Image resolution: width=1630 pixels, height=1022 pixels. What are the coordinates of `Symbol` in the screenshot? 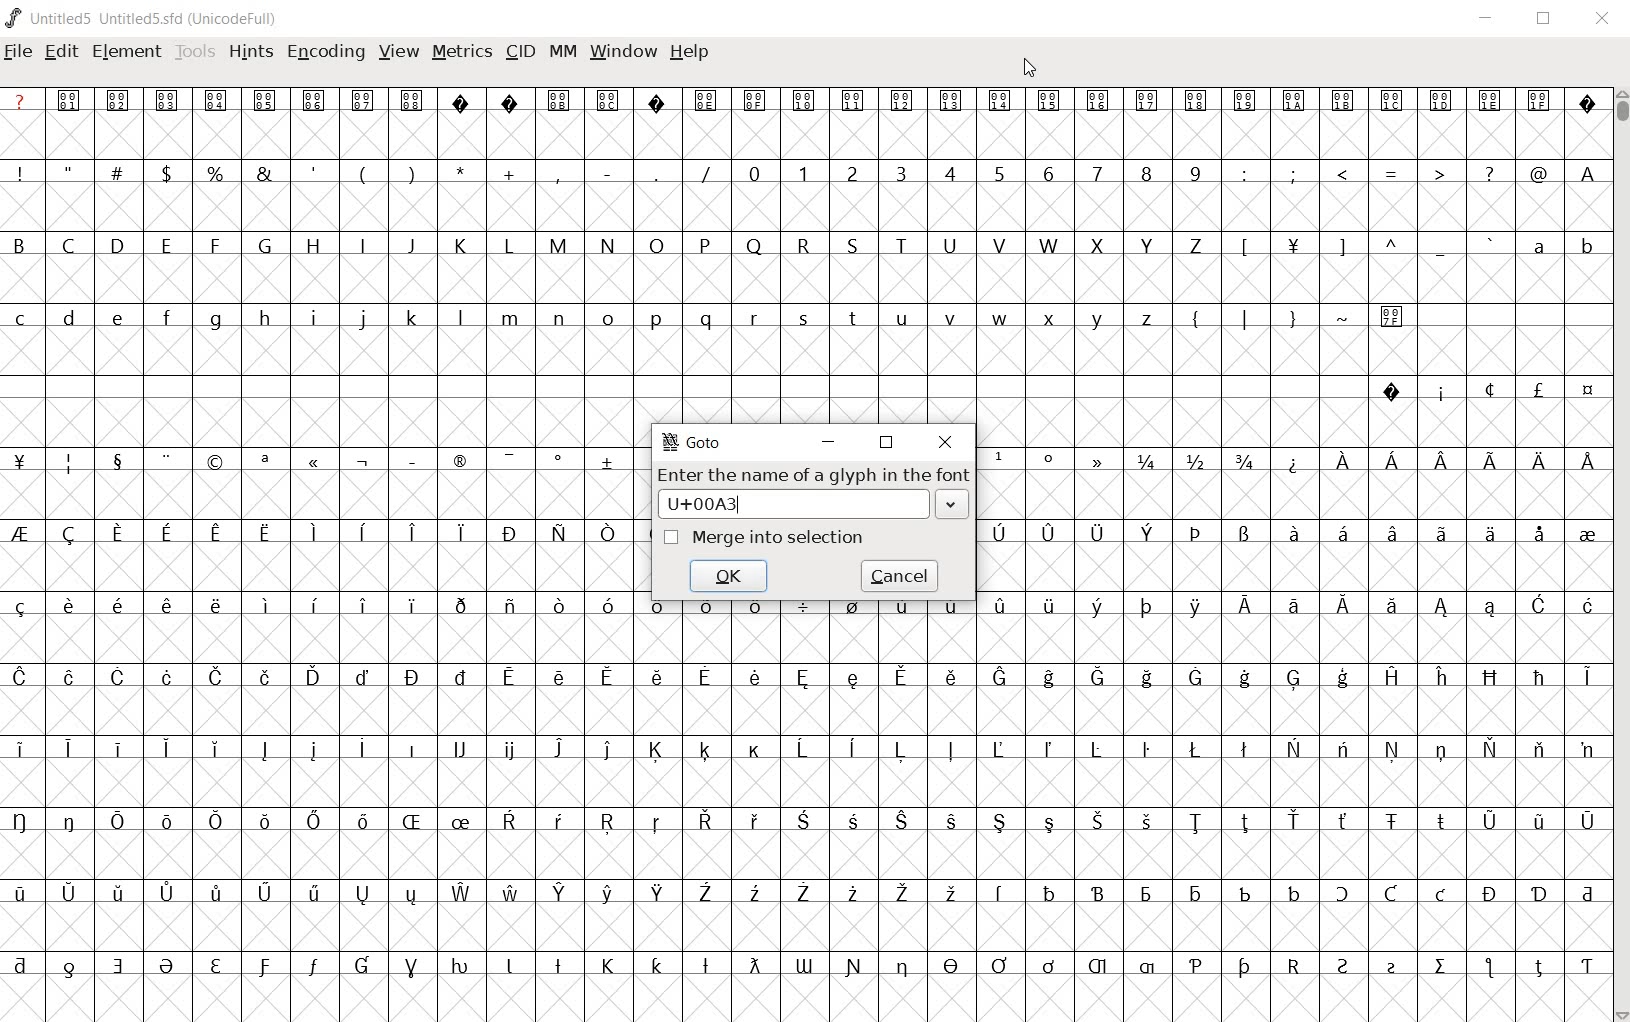 It's located at (1391, 675).